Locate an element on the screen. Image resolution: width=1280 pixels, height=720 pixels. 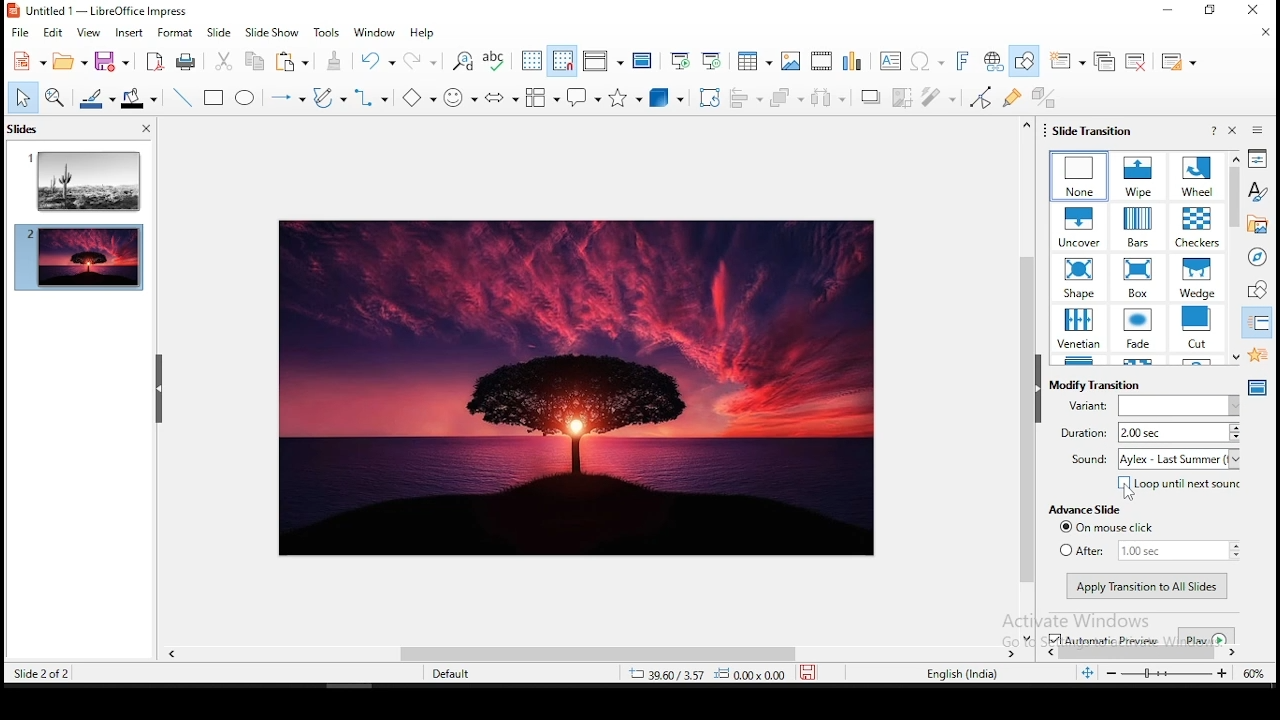
hyperlink is located at coordinates (995, 61).